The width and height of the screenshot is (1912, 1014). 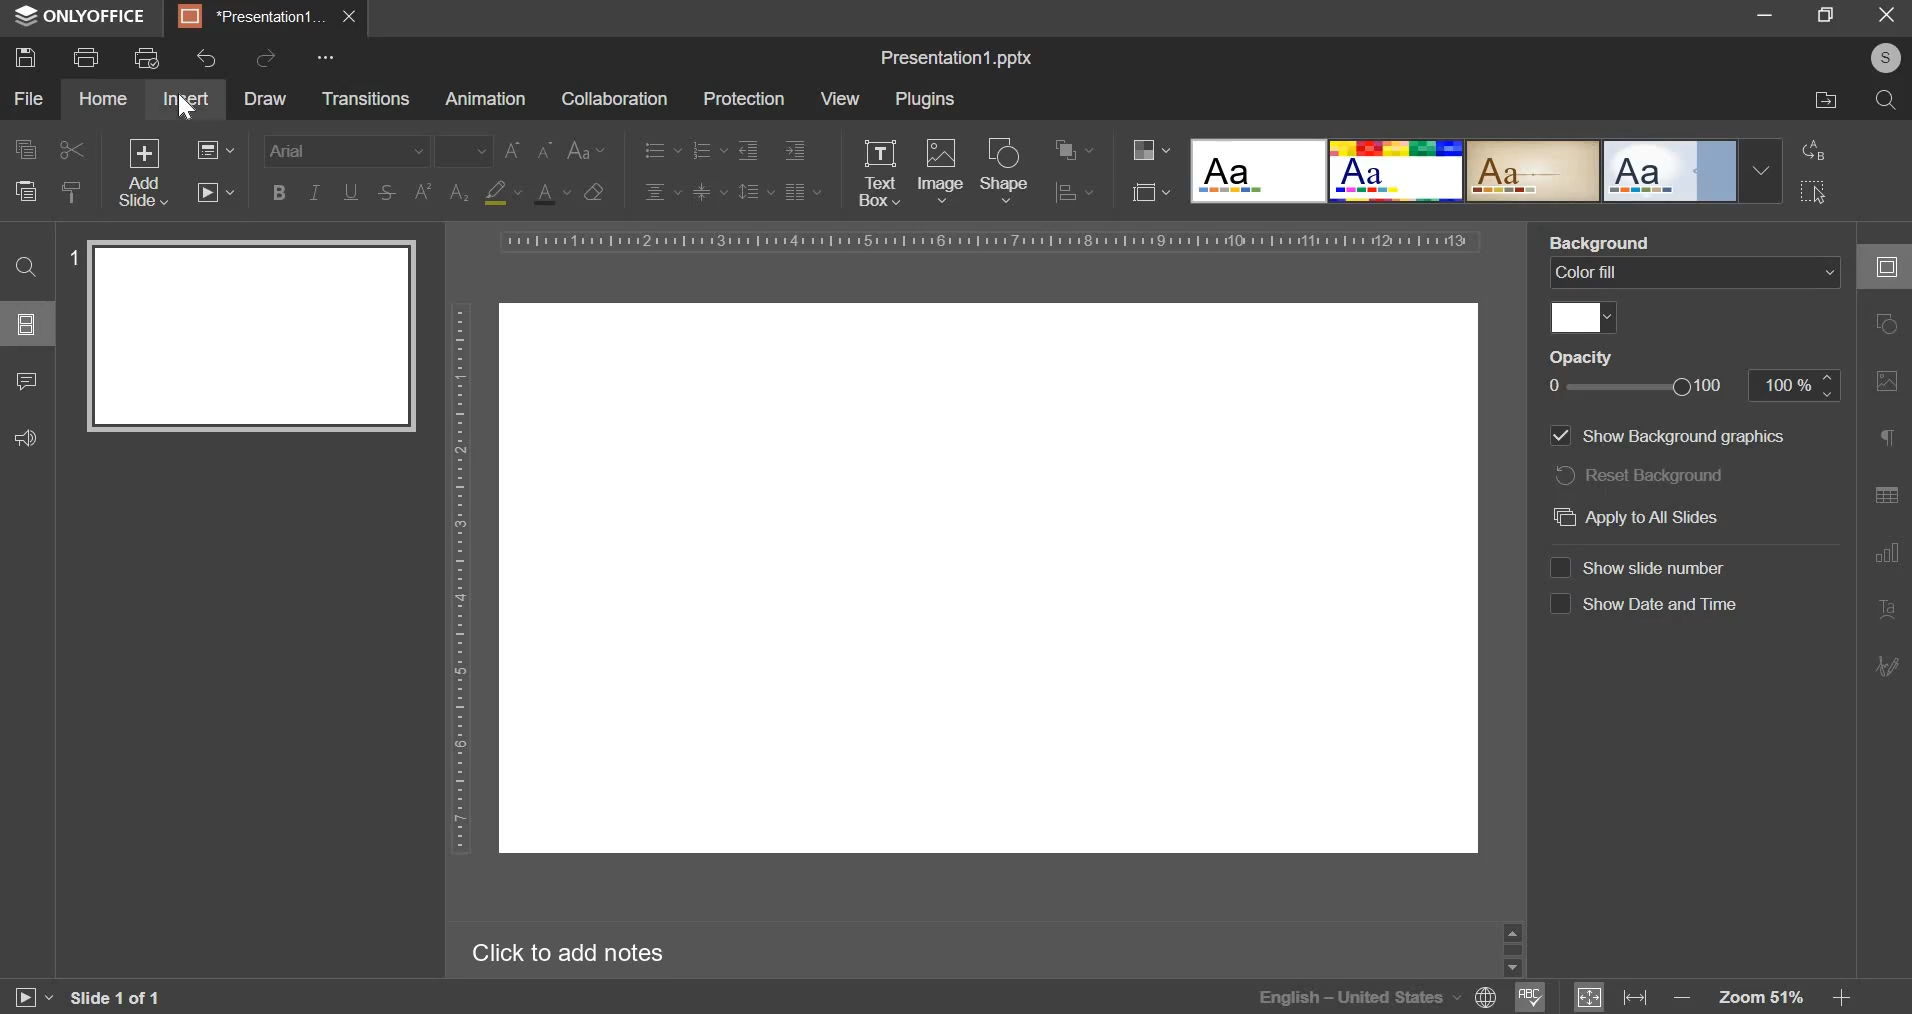 What do you see at coordinates (1842, 999) in the screenshot?
I see `zoom in` at bounding box center [1842, 999].